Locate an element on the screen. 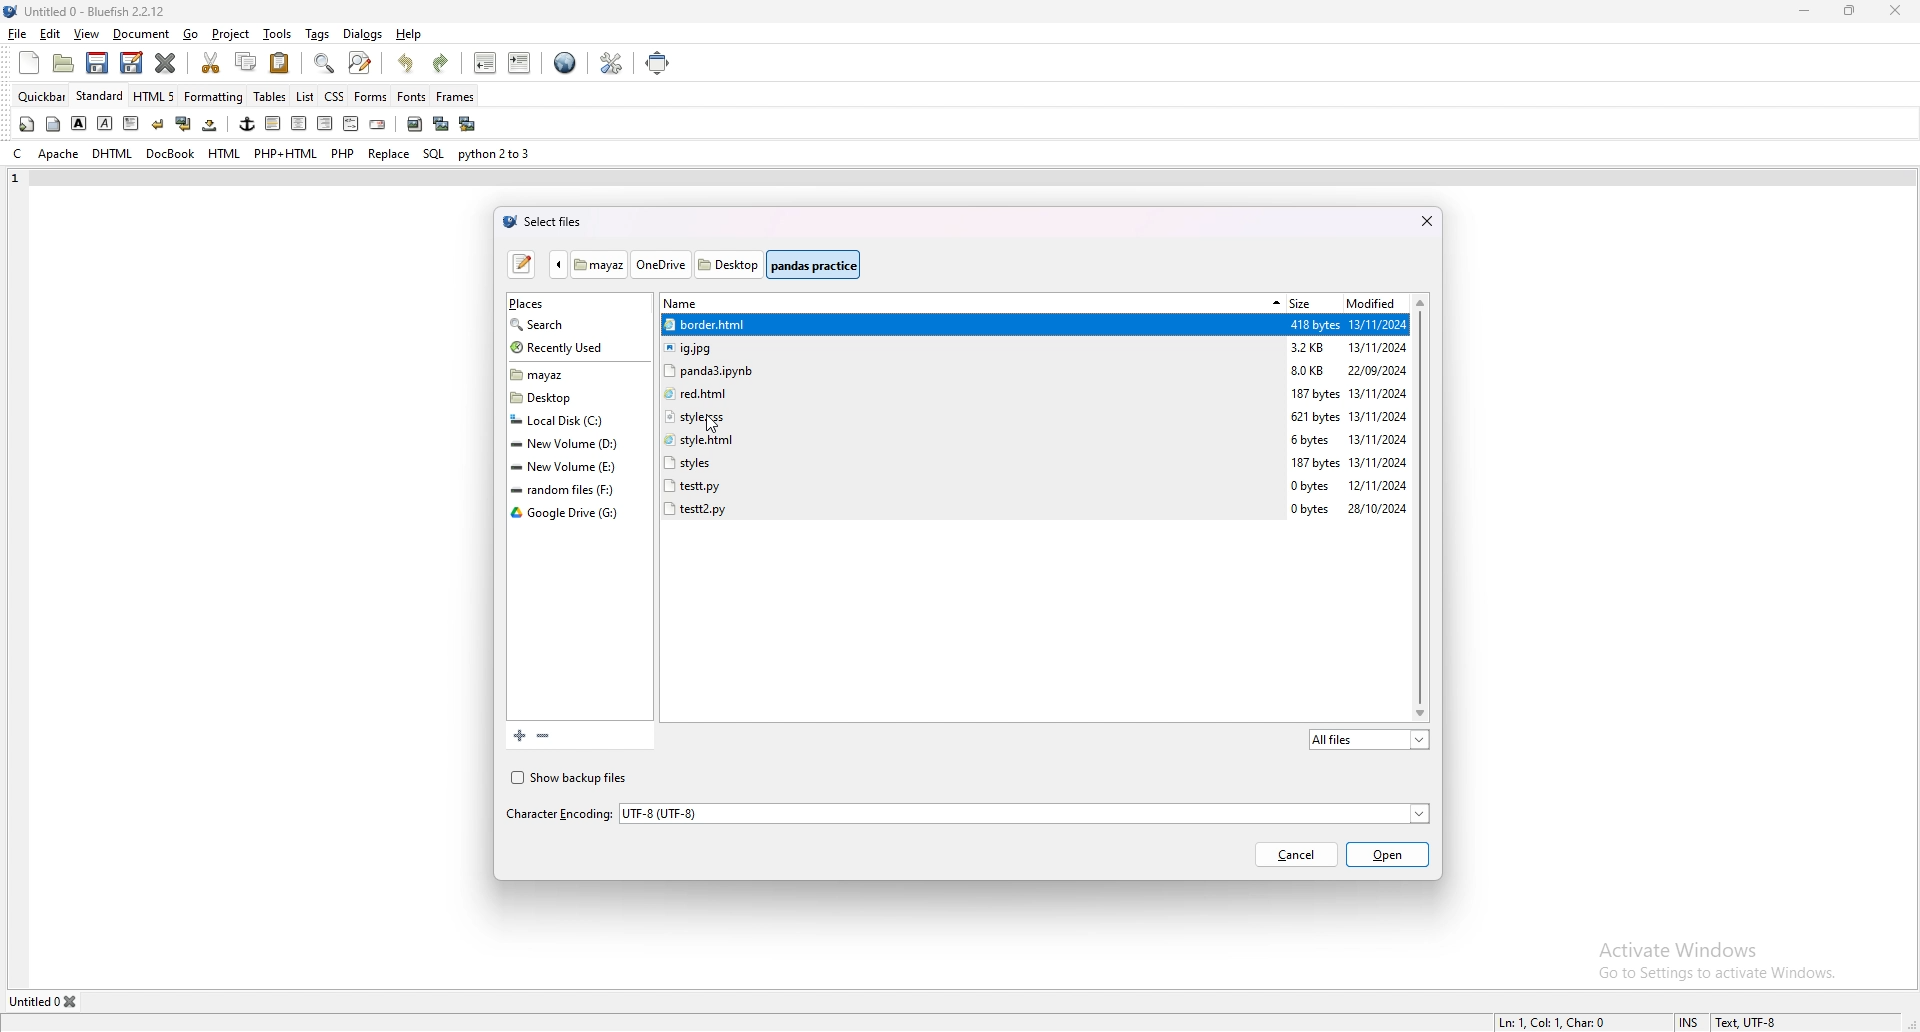 The height and width of the screenshot is (1032, 1920). selected file is located at coordinates (972, 325).